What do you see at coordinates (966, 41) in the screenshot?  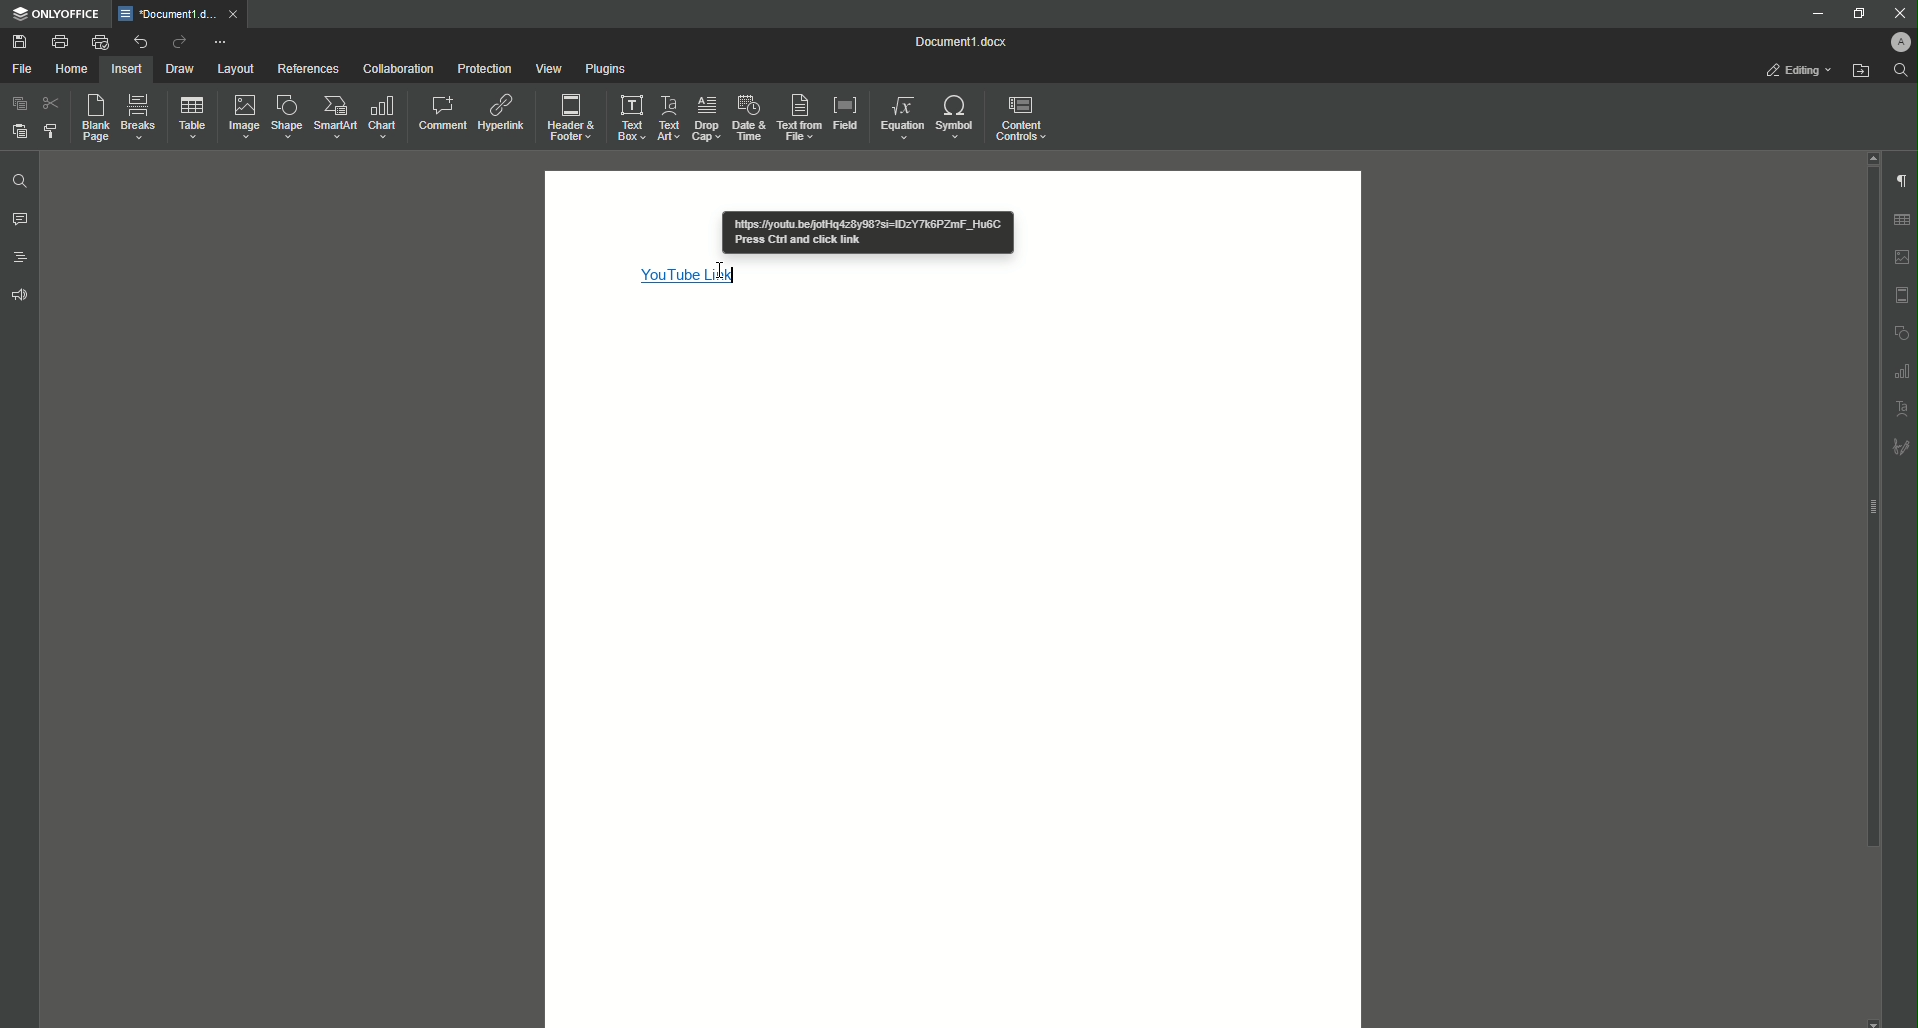 I see `Document1.docx` at bounding box center [966, 41].